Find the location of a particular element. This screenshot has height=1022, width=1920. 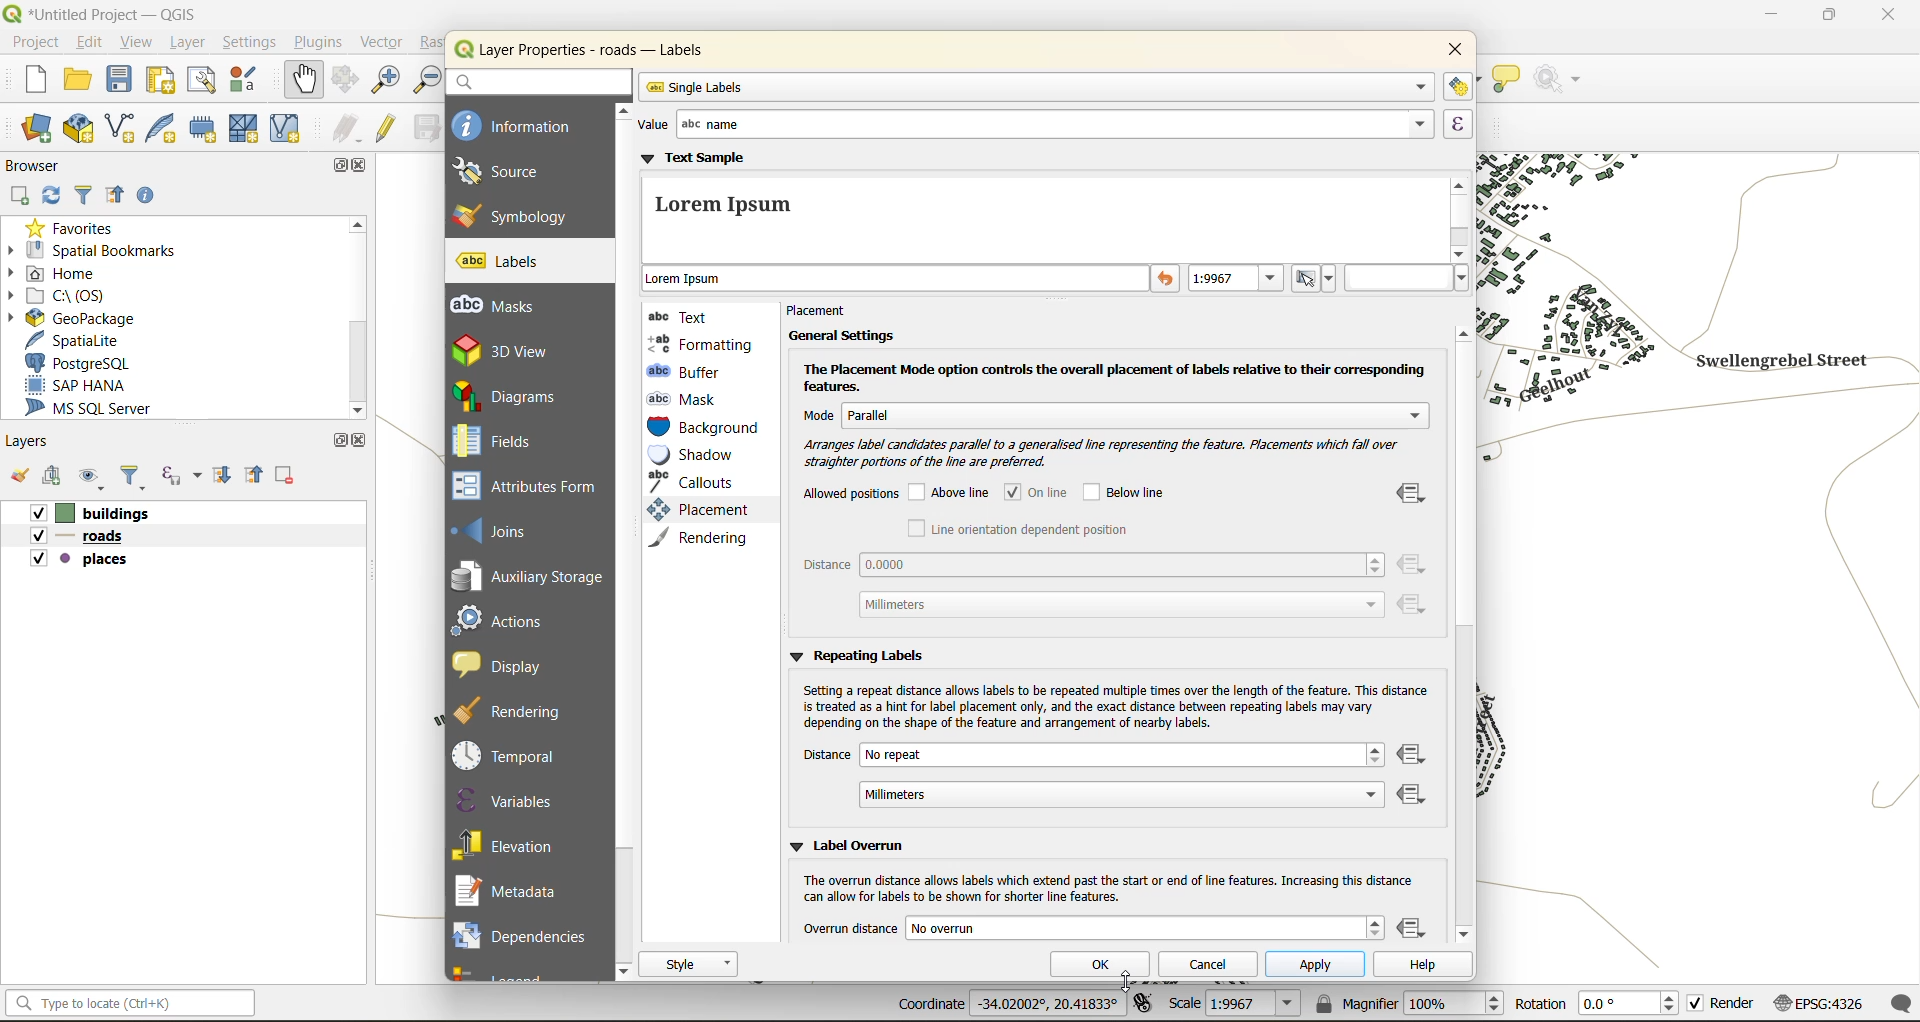

browser is located at coordinates (36, 169).